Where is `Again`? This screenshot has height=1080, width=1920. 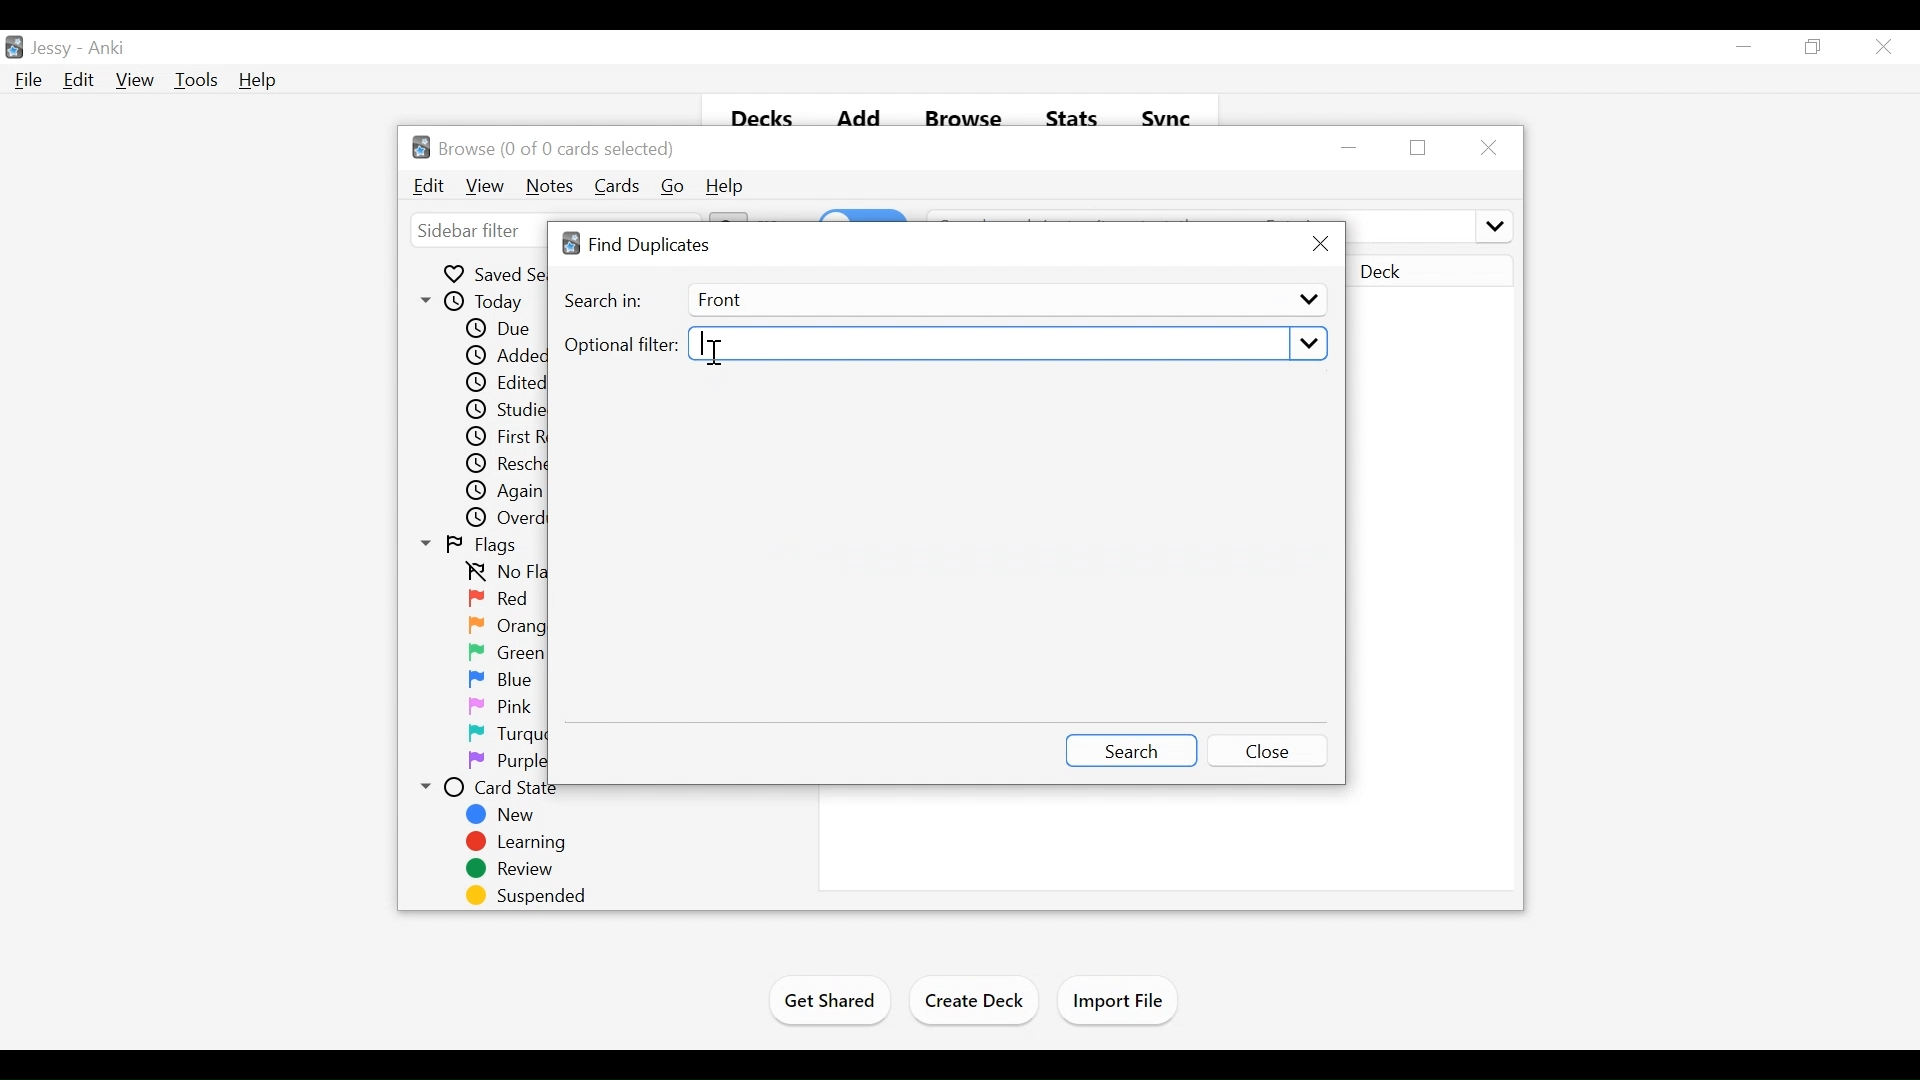
Again is located at coordinates (506, 492).